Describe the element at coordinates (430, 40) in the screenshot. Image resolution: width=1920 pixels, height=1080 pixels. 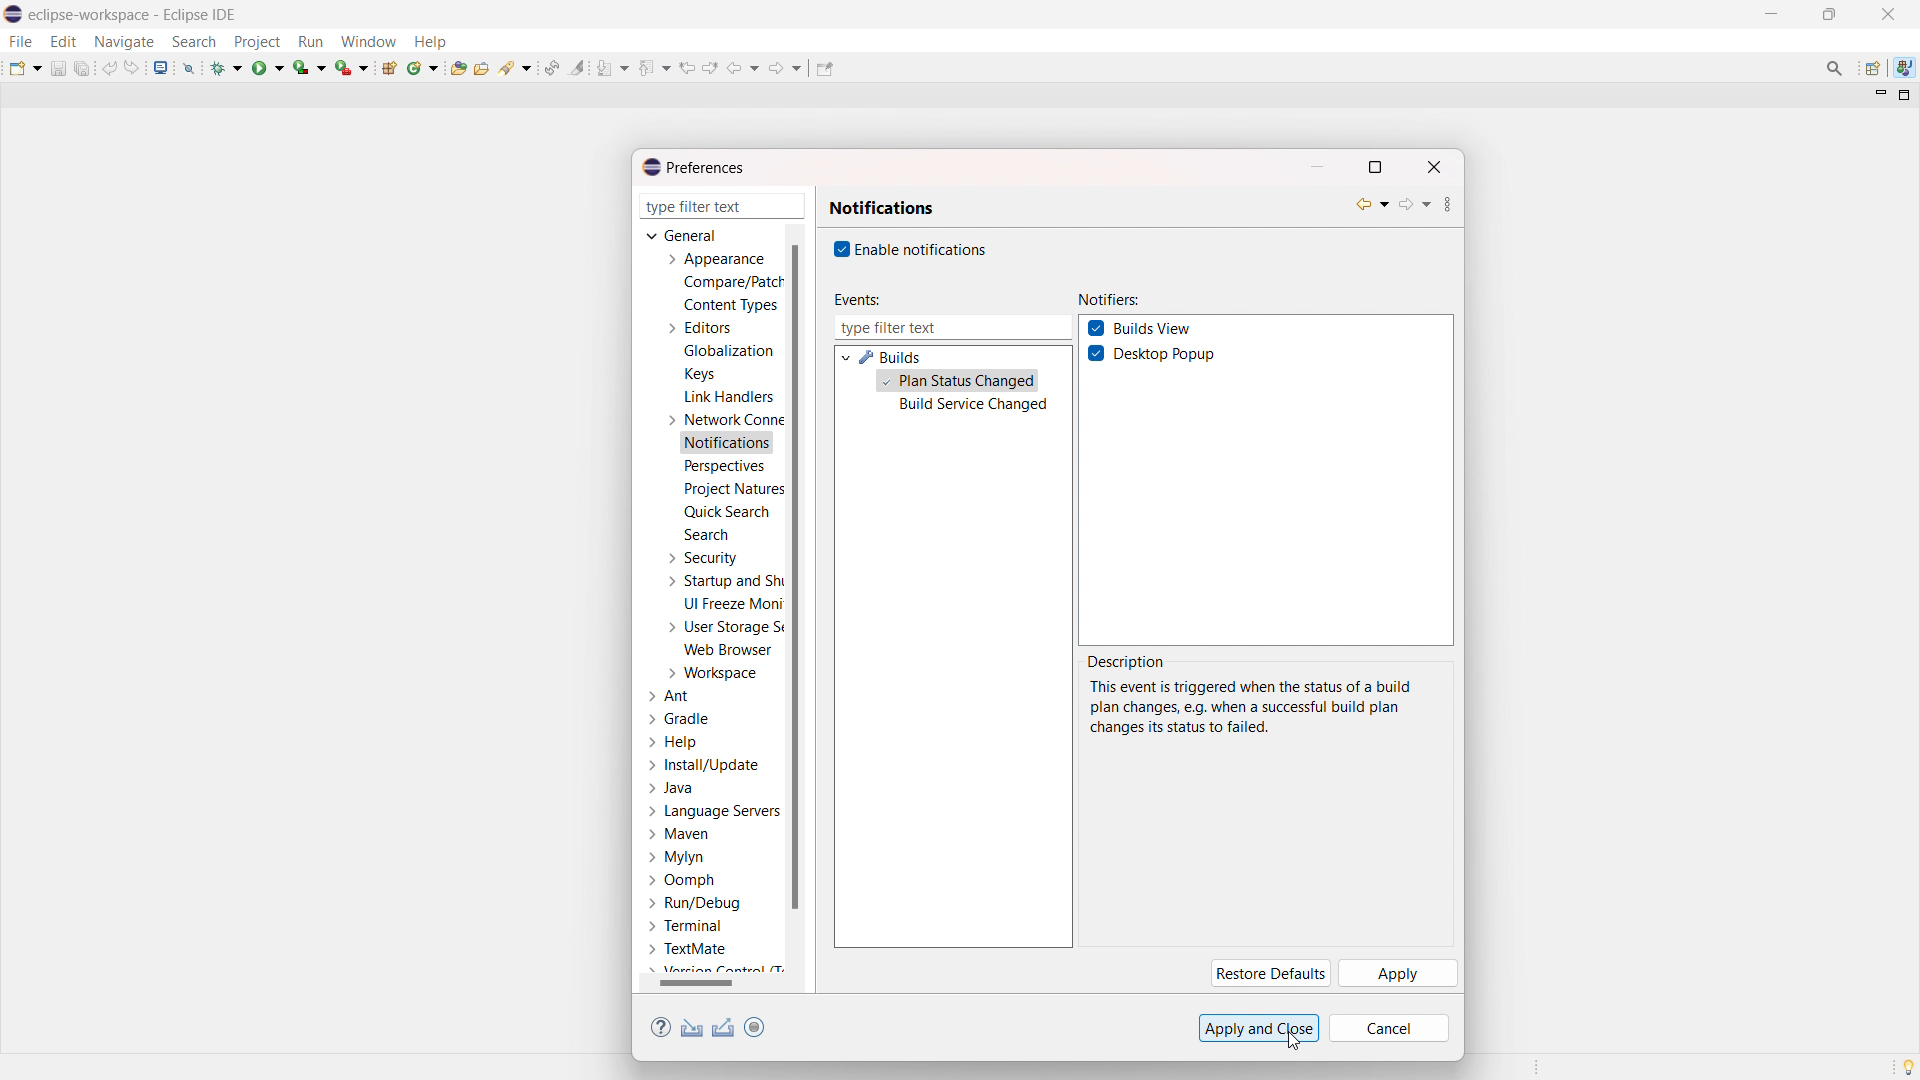
I see `help` at that location.